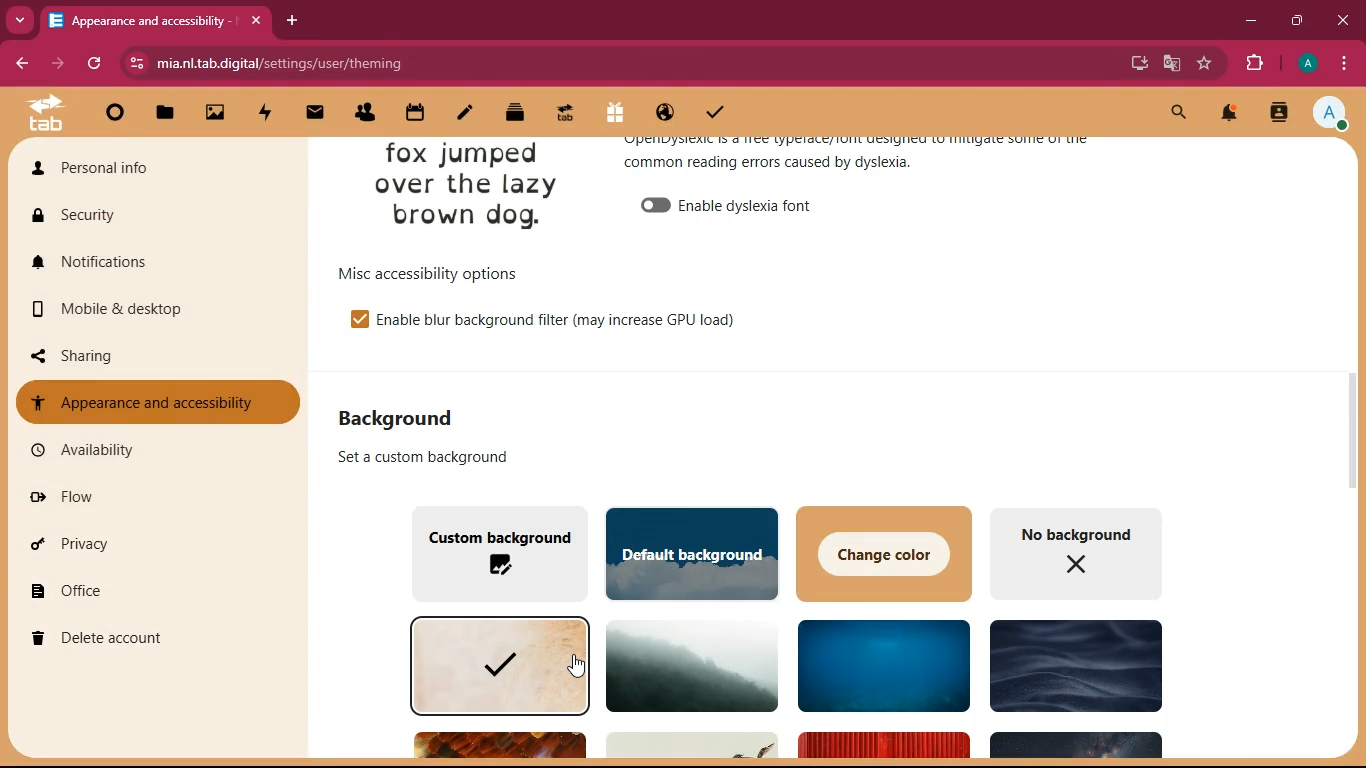 The height and width of the screenshot is (768, 1366). What do you see at coordinates (17, 65) in the screenshot?
I see `back` at bounding box center [17, 65].